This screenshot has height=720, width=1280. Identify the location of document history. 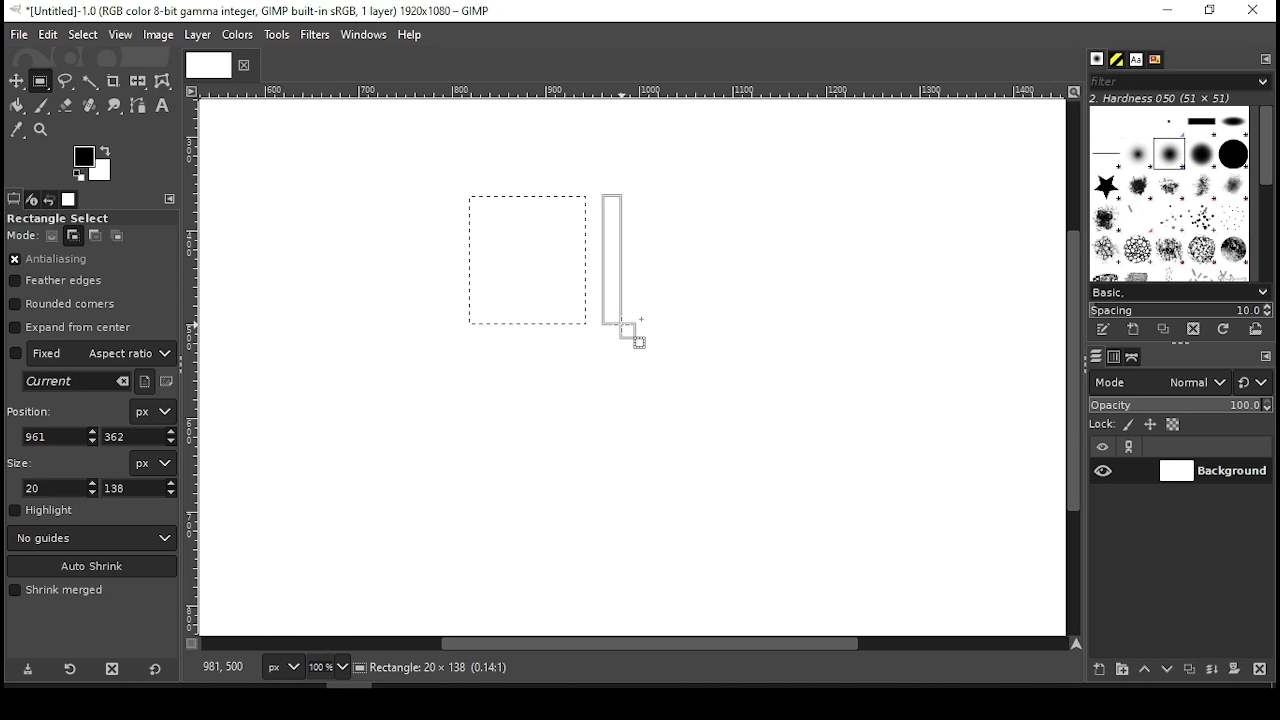
(1154, 60).